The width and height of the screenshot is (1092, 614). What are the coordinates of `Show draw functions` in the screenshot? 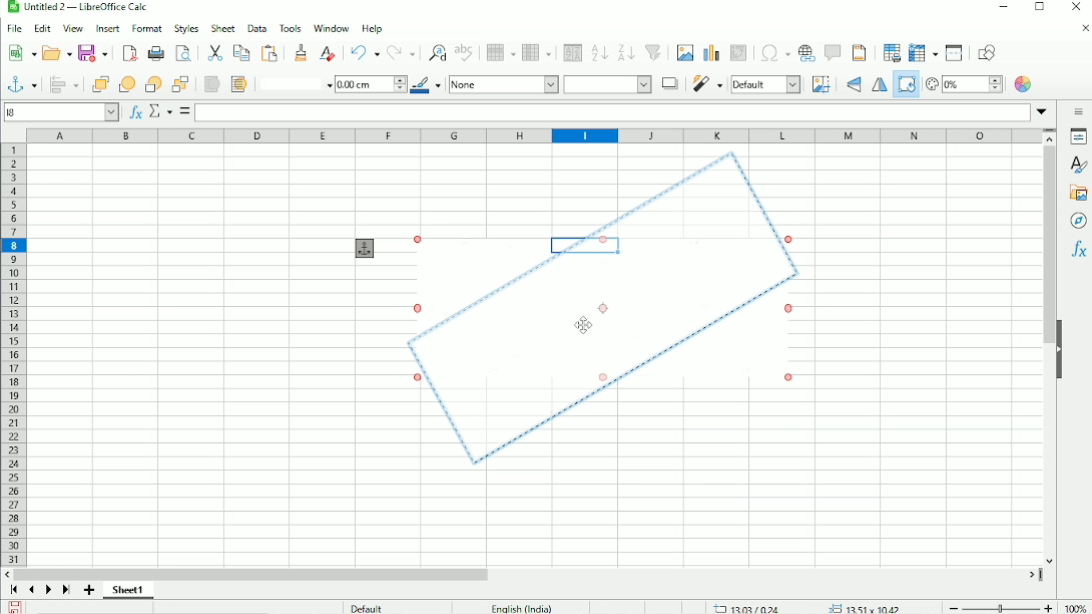 It's located at (987, 52).